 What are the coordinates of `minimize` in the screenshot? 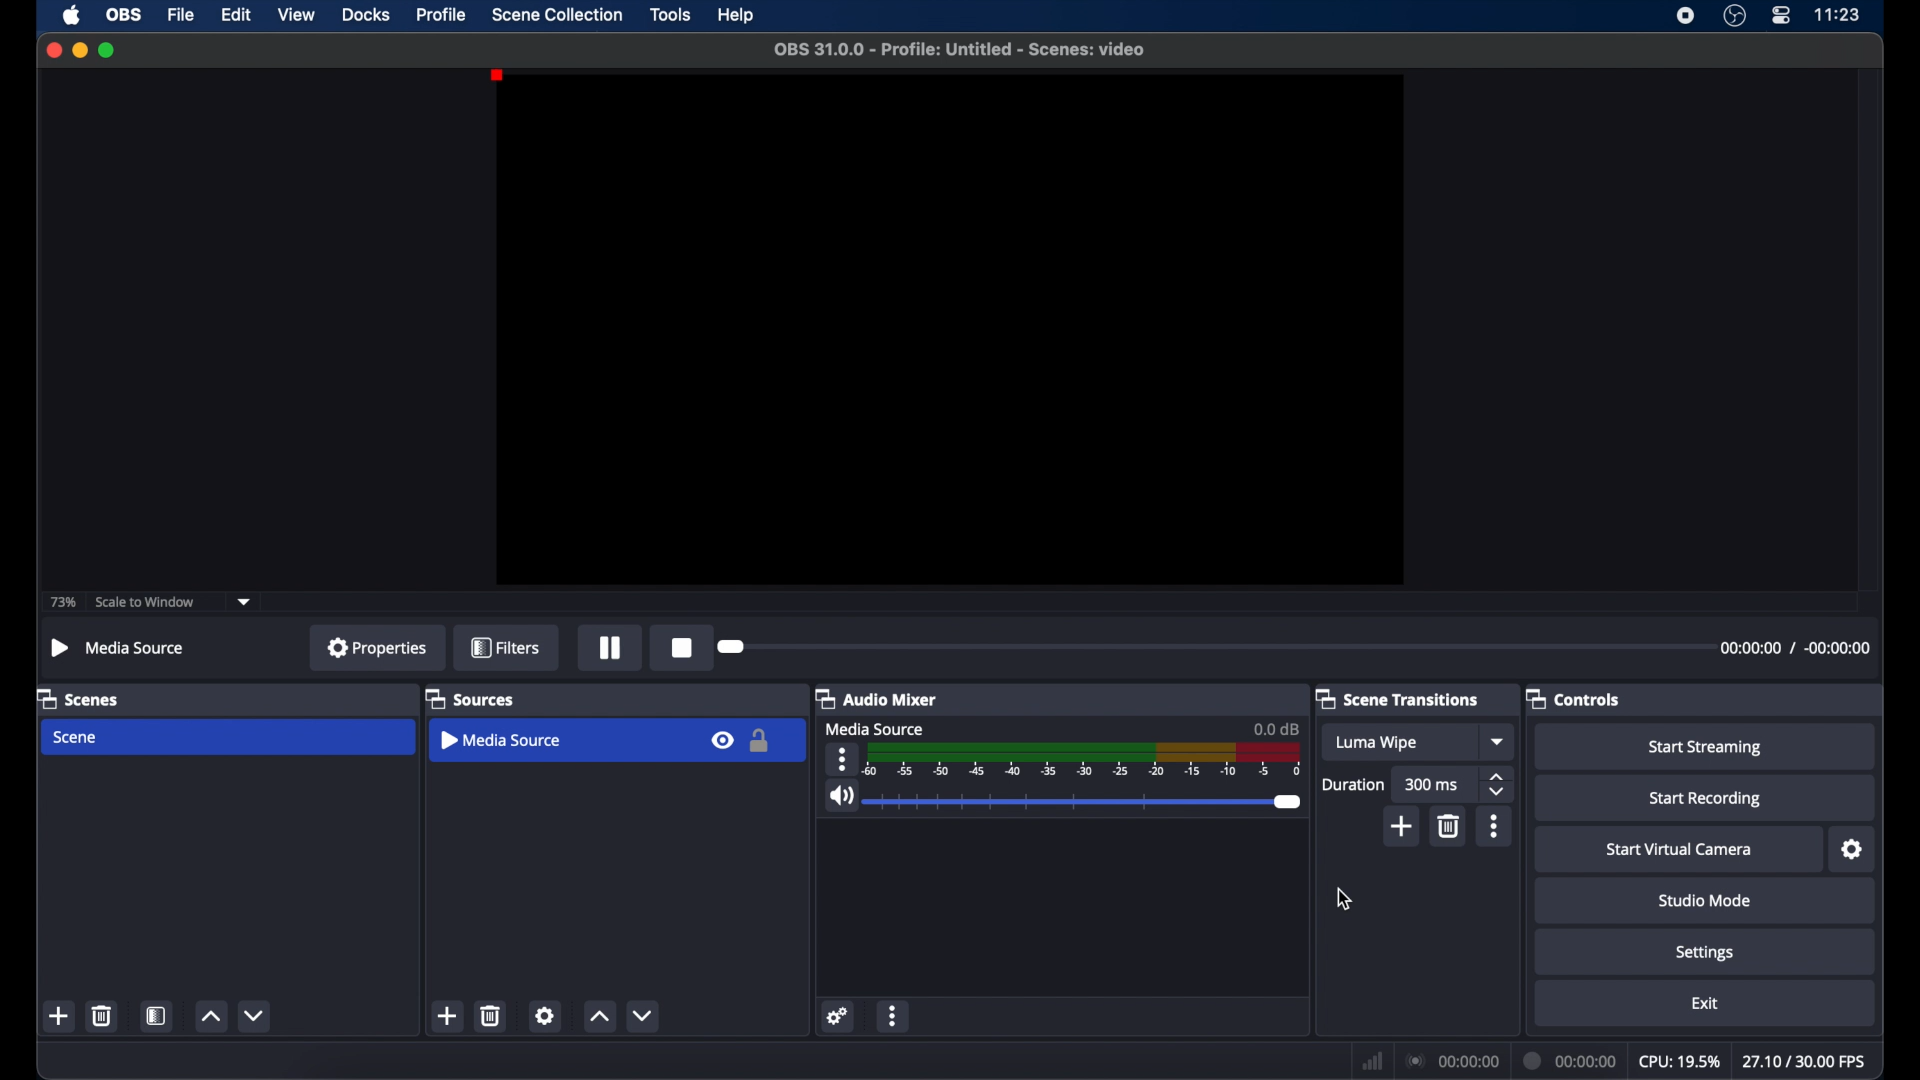 It's located at (79, 50).